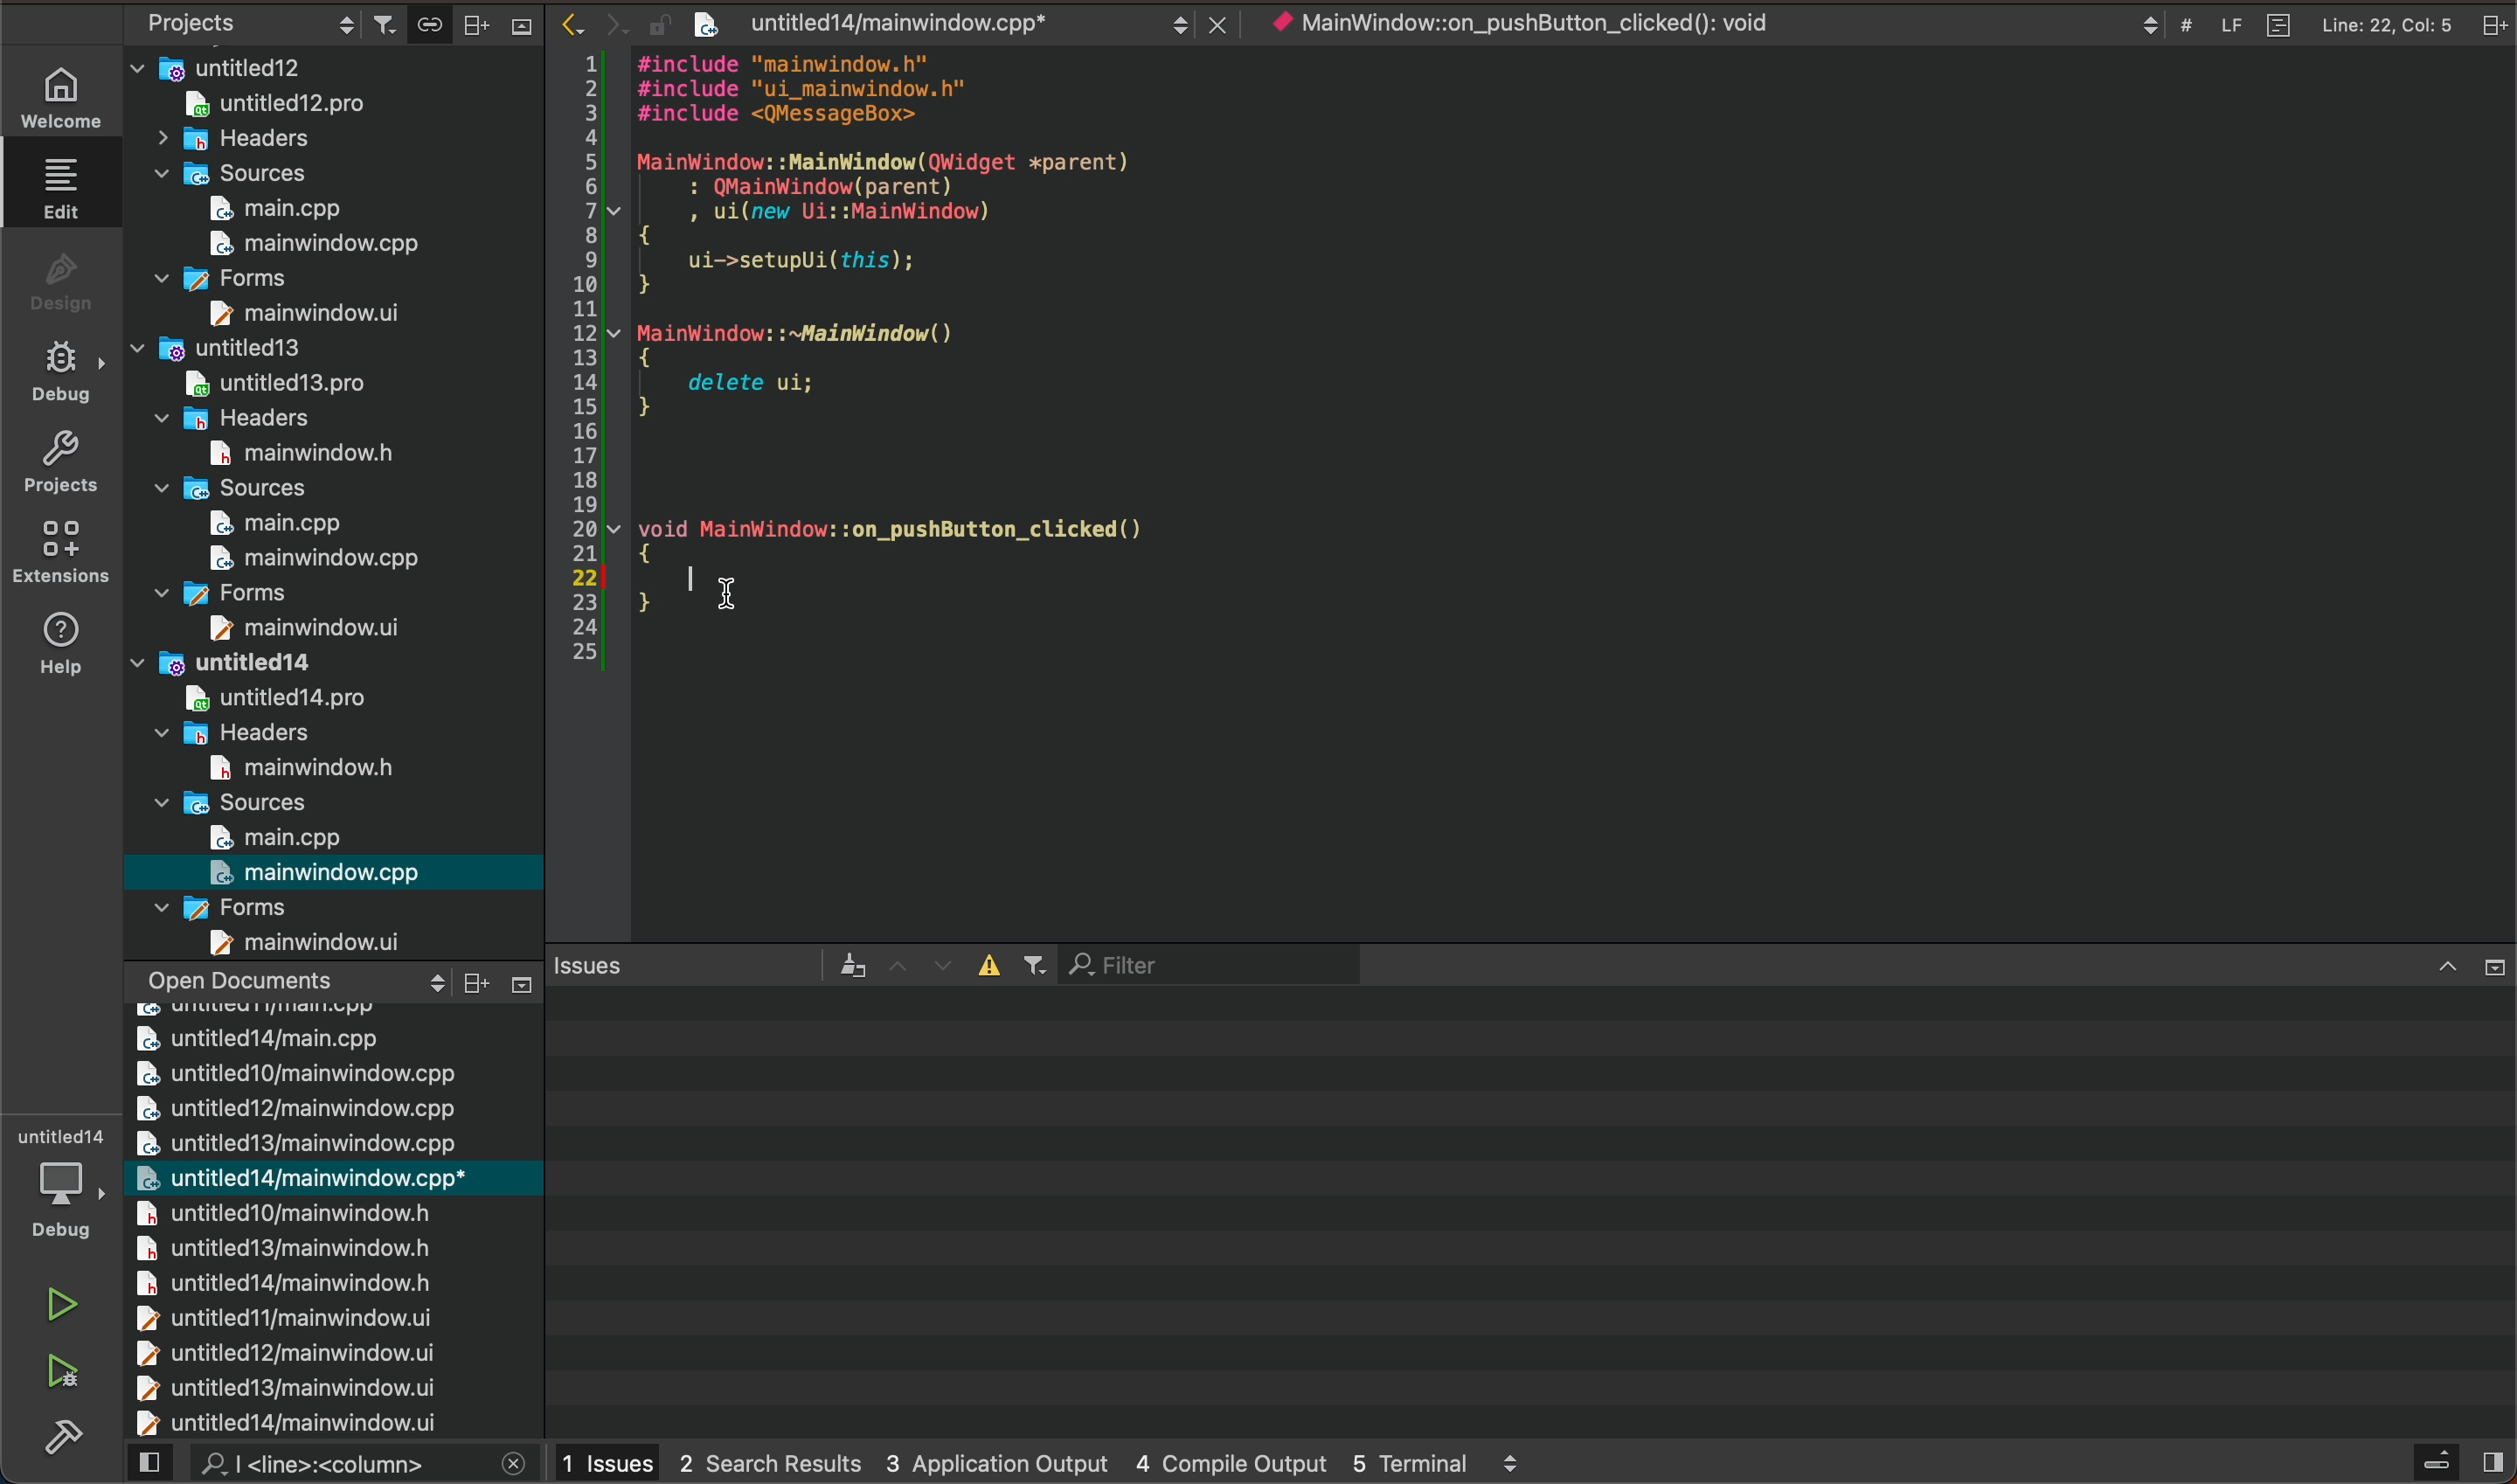 This screenshot has width=2517, height=1484. Describe the element at coordinates (293, 630) in the screenshot. I see `main window` at that location.